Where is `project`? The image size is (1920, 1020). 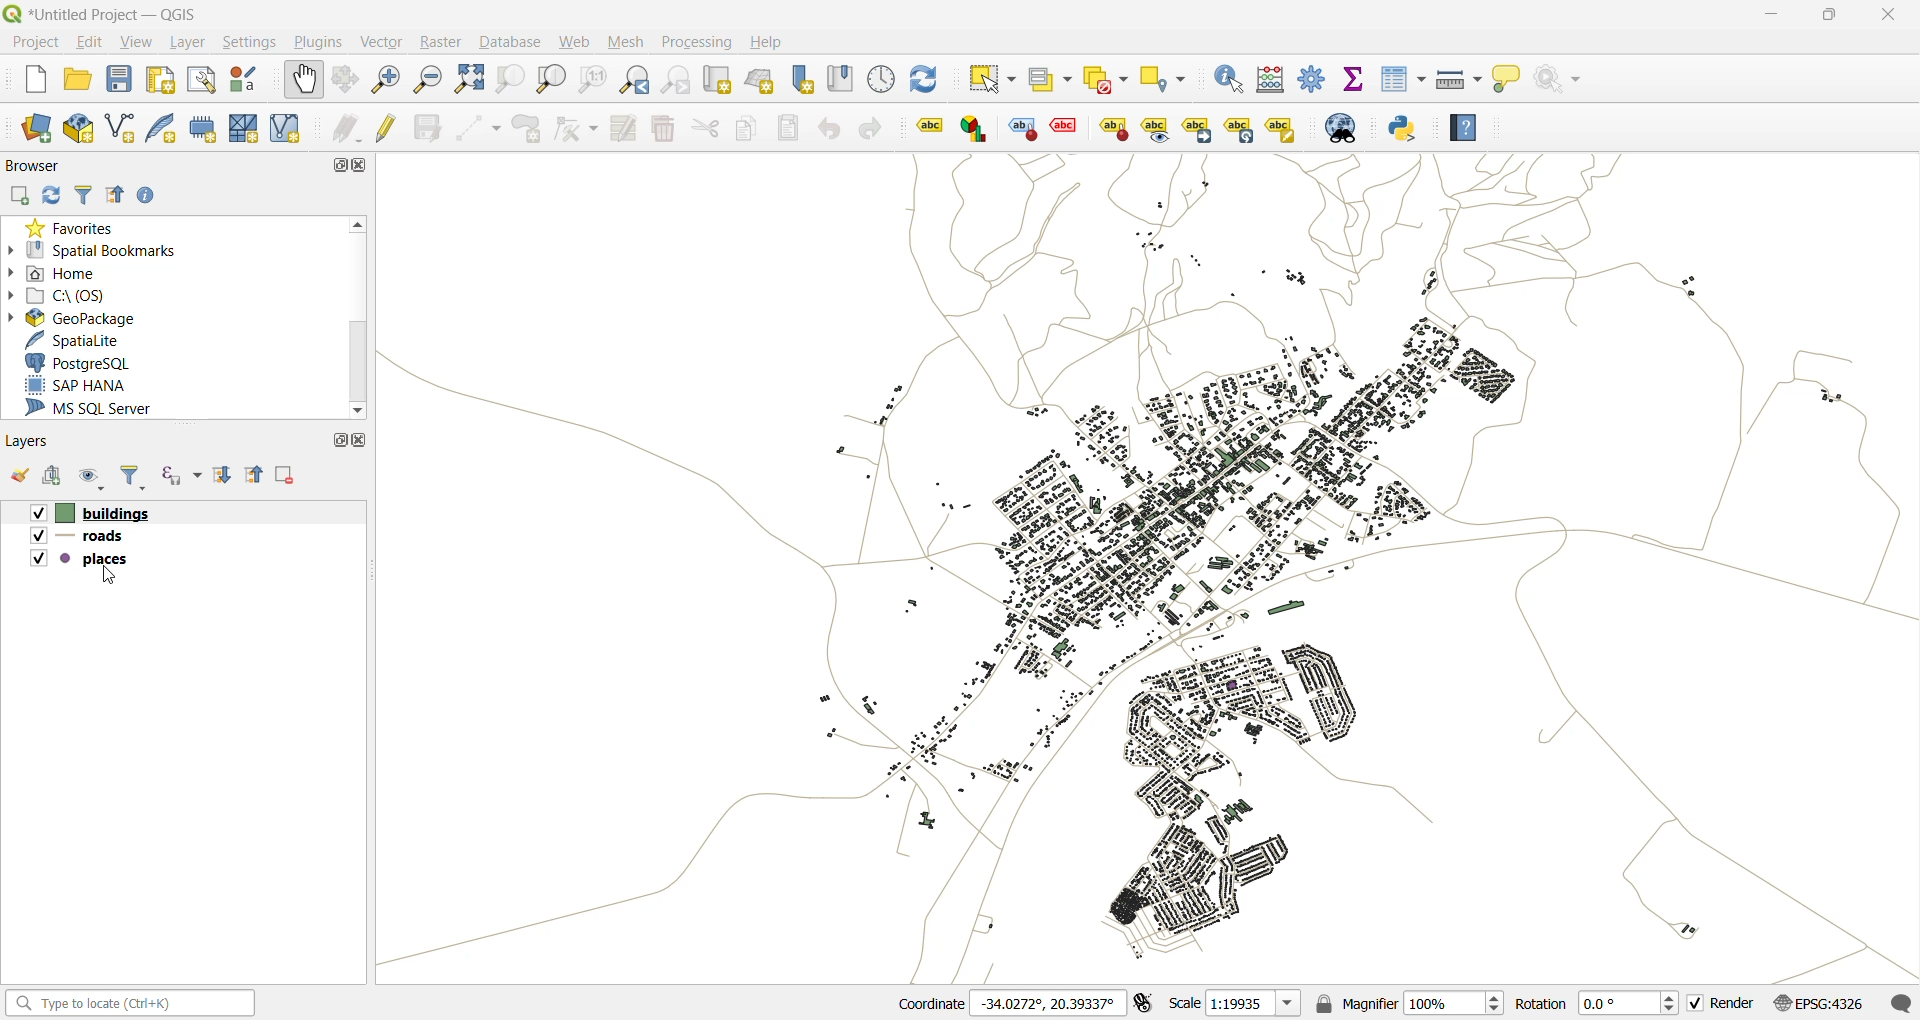
project is located at coordinates (36, 41).